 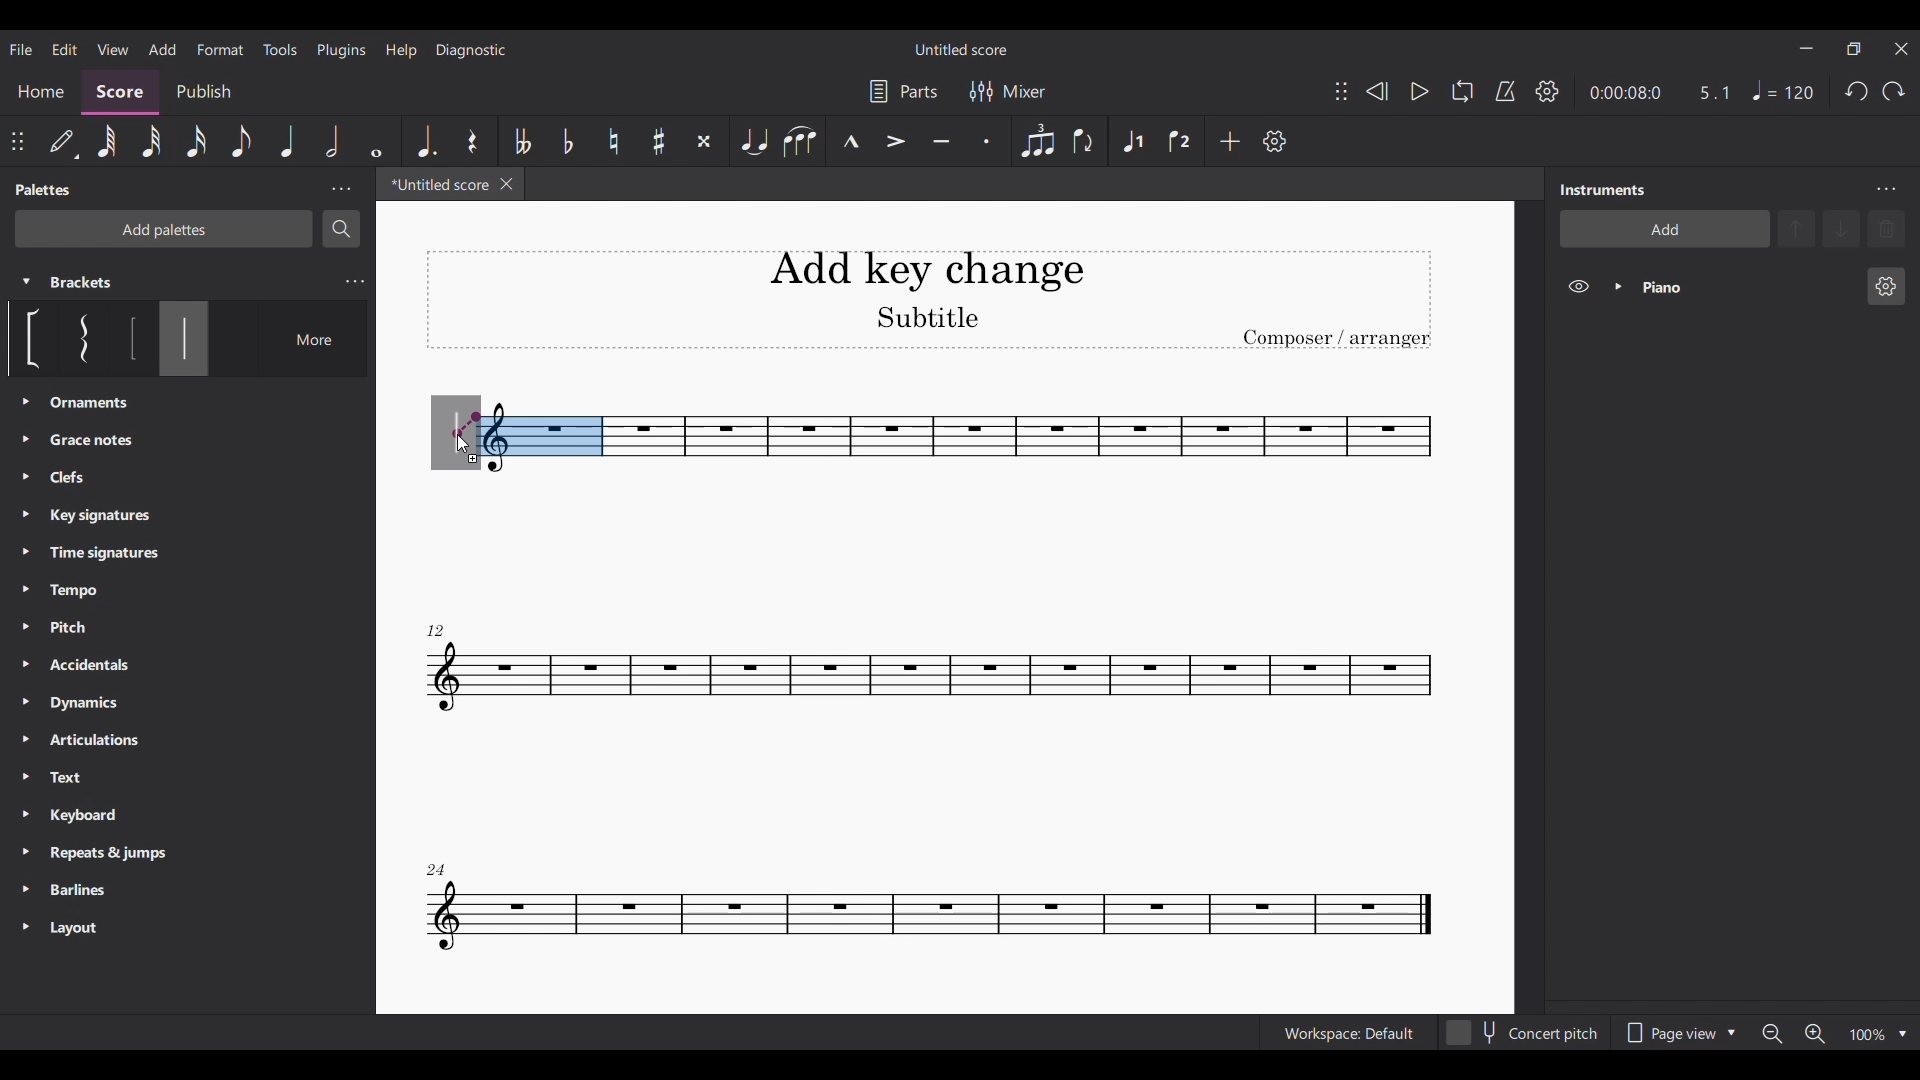 What do you see at coordinates (756, 141) in the screenshot?
I see `Tie` at bounding box center [756, 141].